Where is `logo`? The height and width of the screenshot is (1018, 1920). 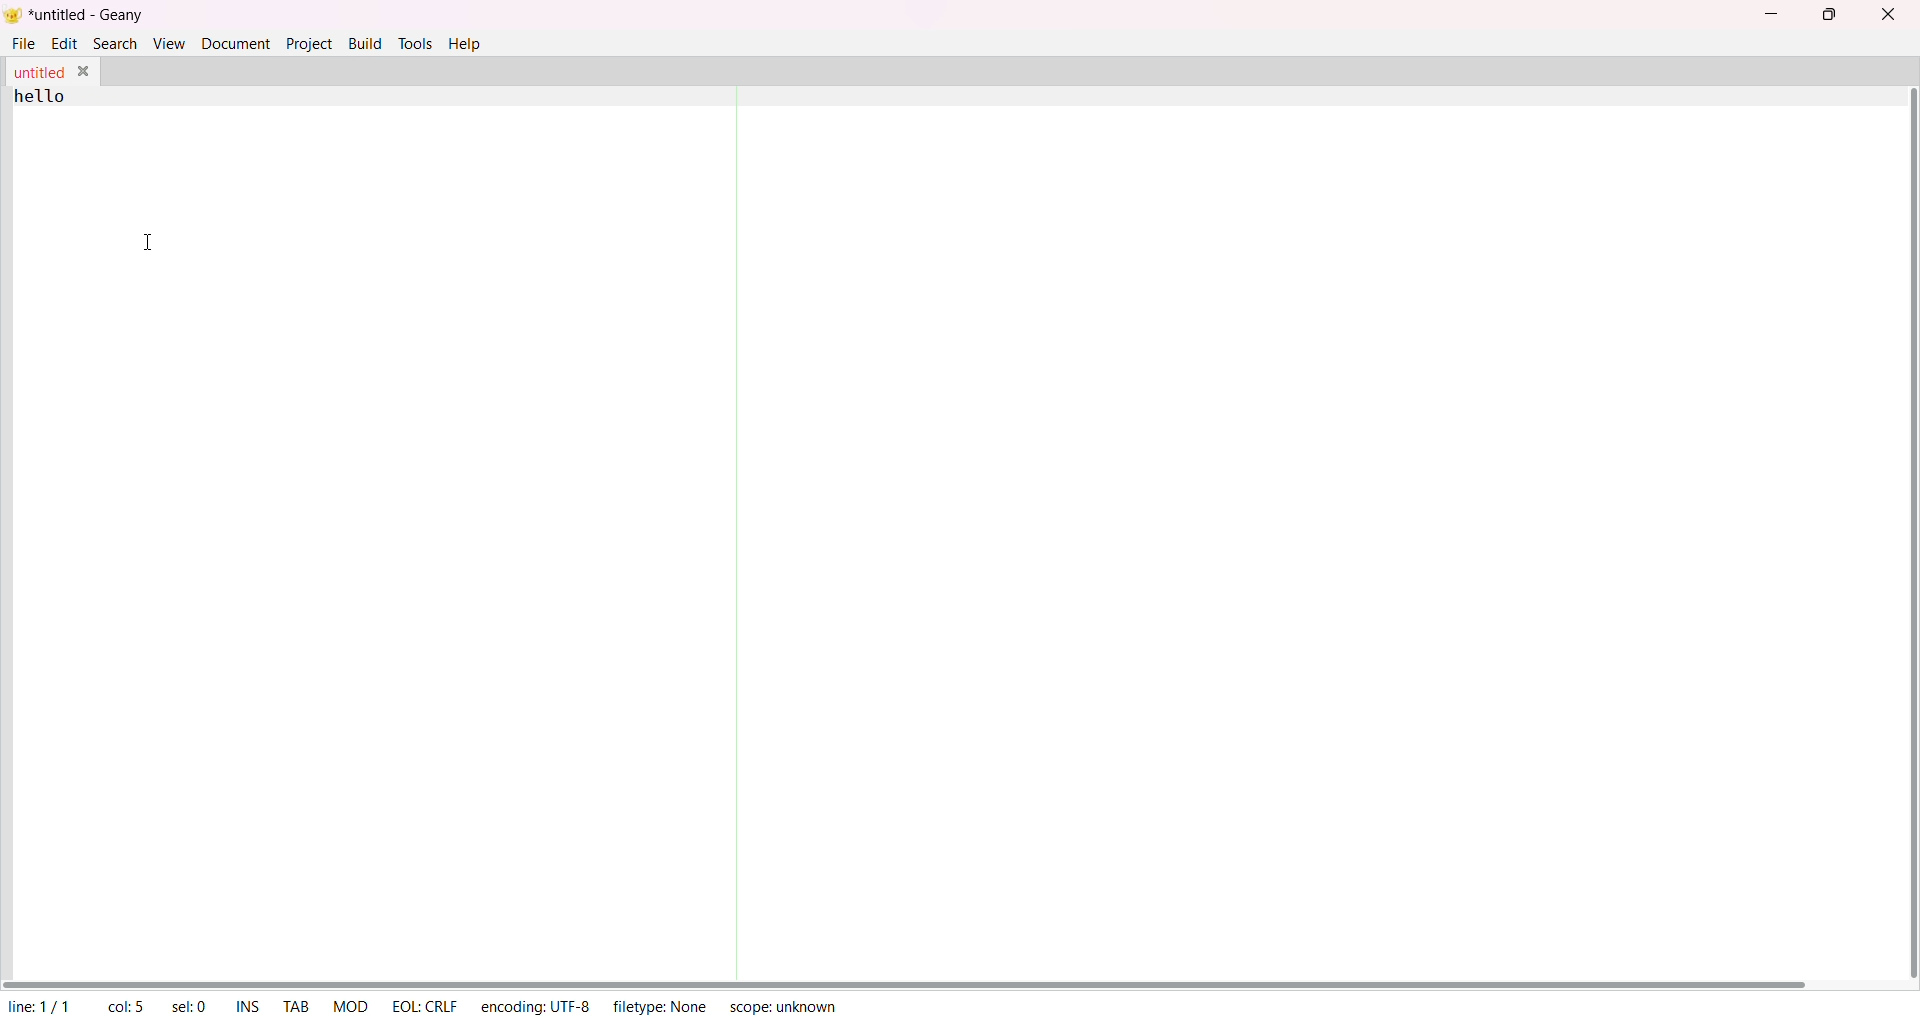 logo is located at coordinates (13, 15).